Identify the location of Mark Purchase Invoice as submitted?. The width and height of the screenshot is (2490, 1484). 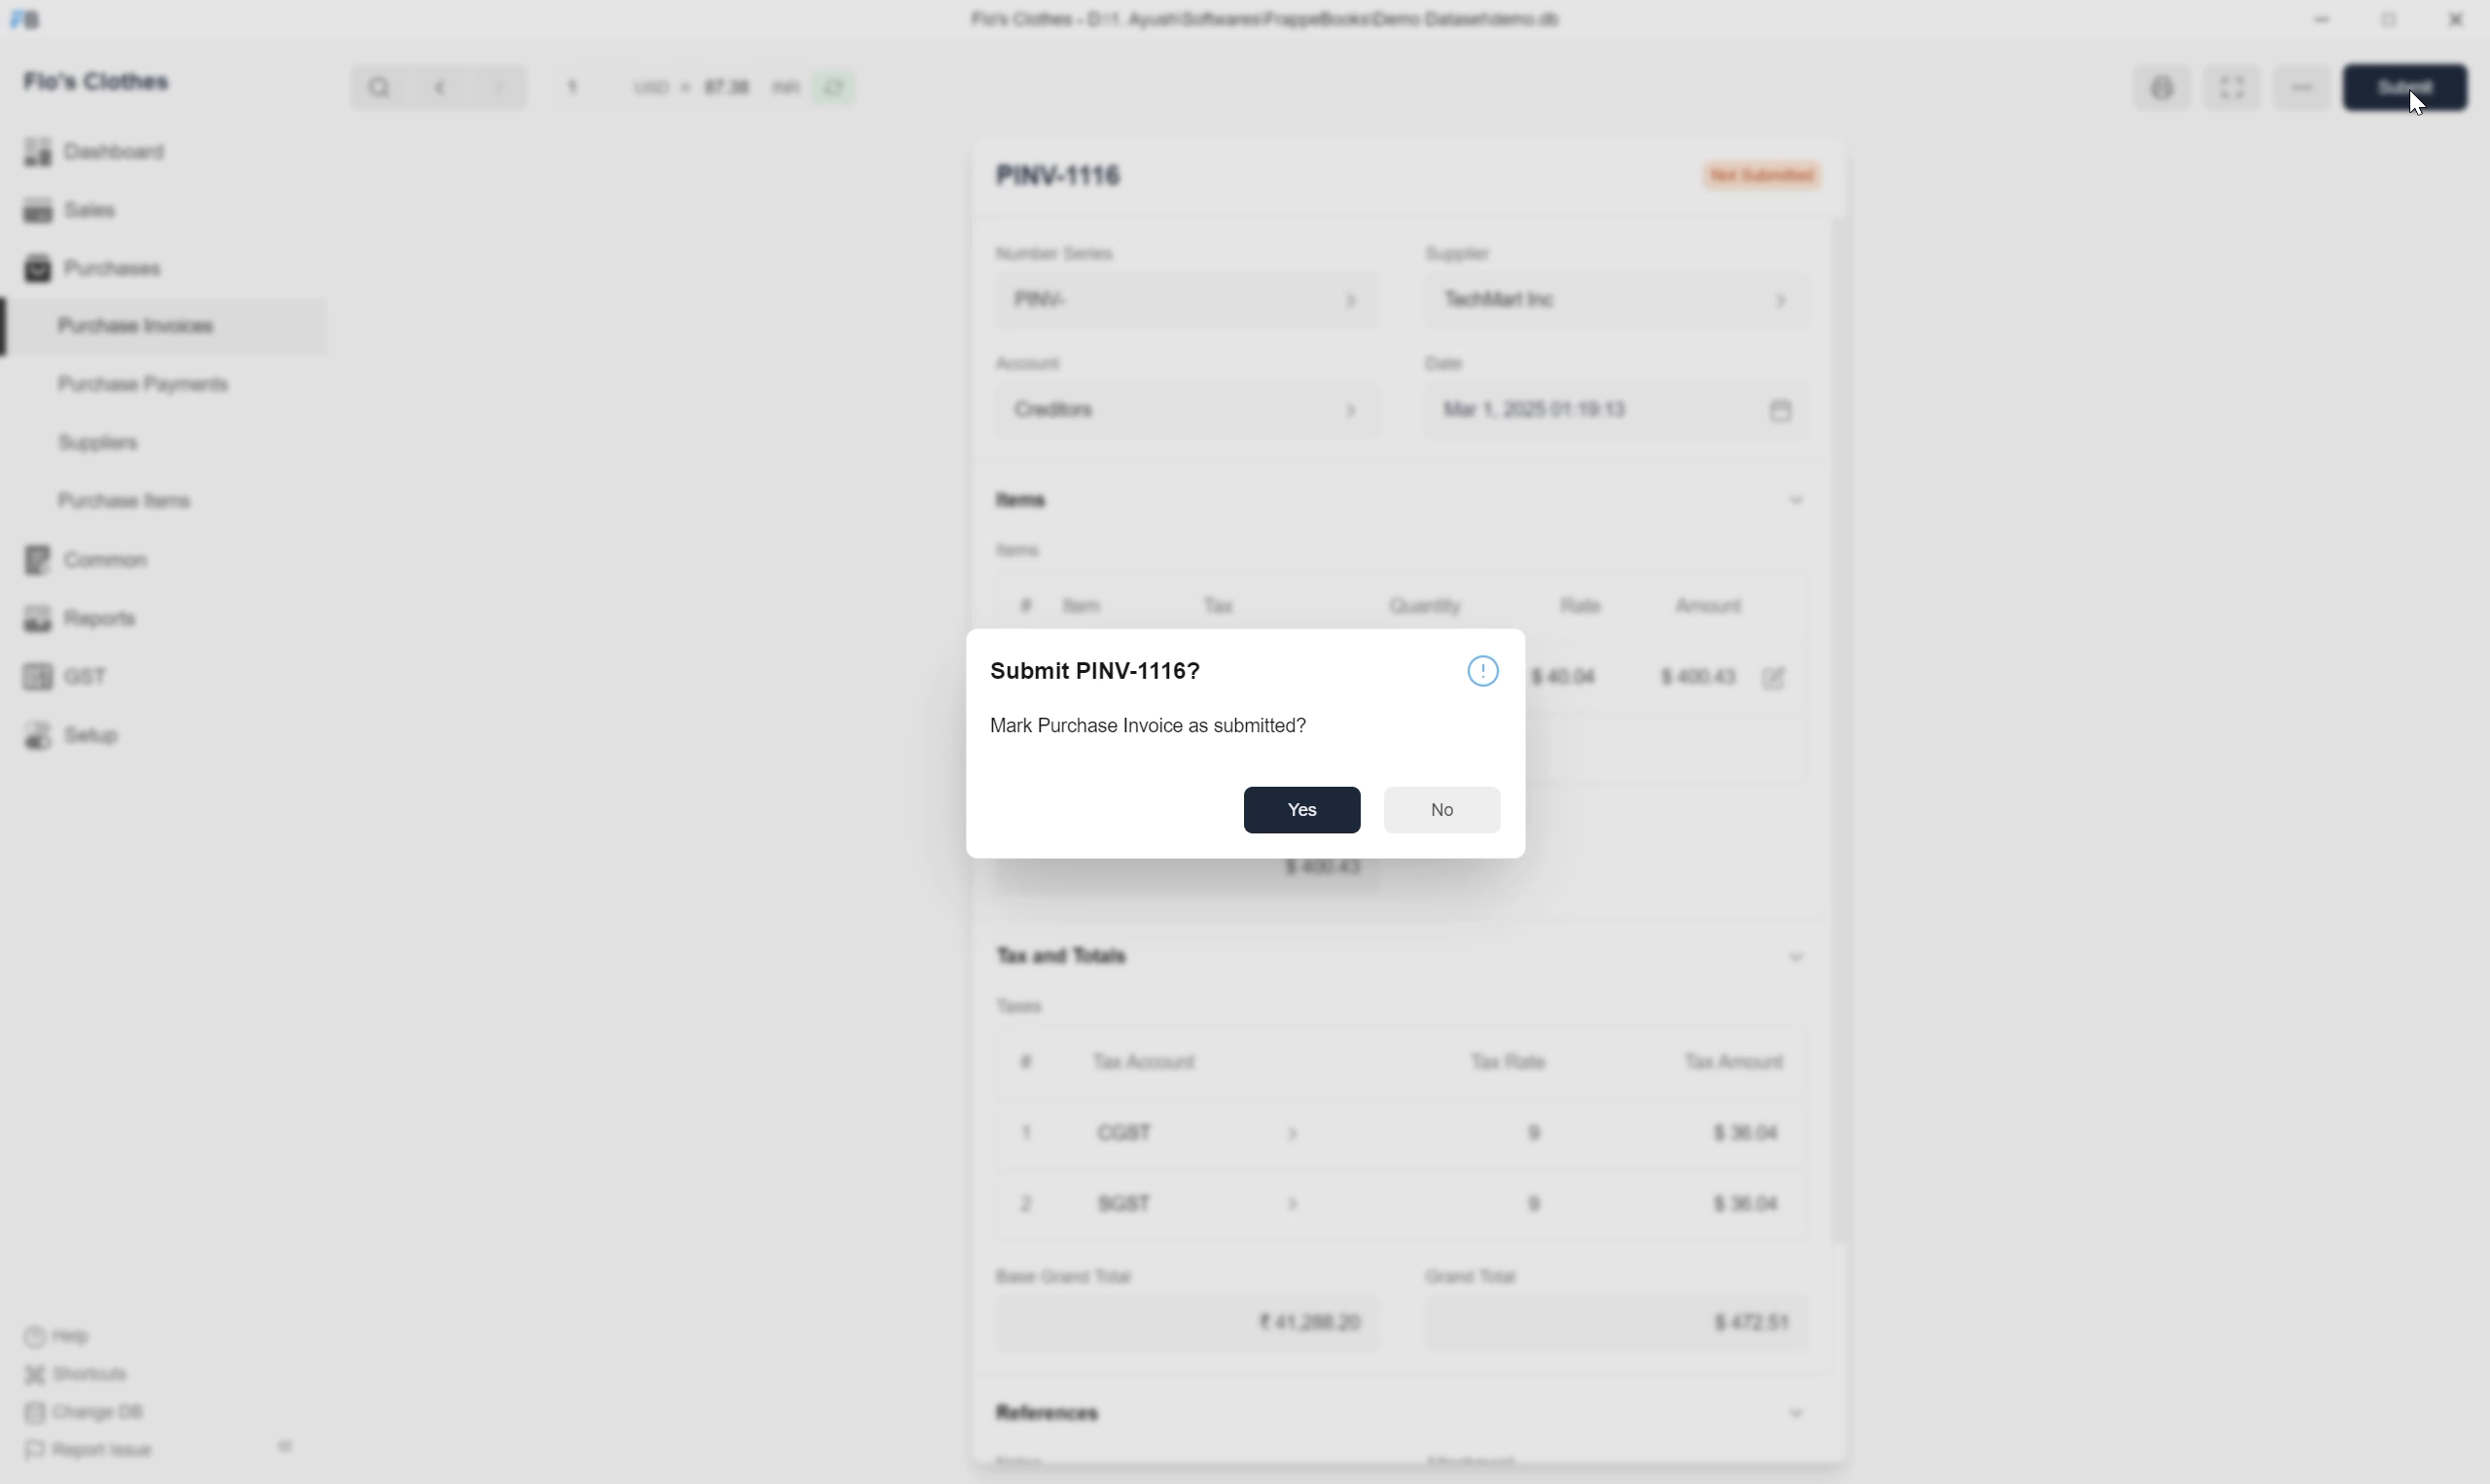
(1170, 727).